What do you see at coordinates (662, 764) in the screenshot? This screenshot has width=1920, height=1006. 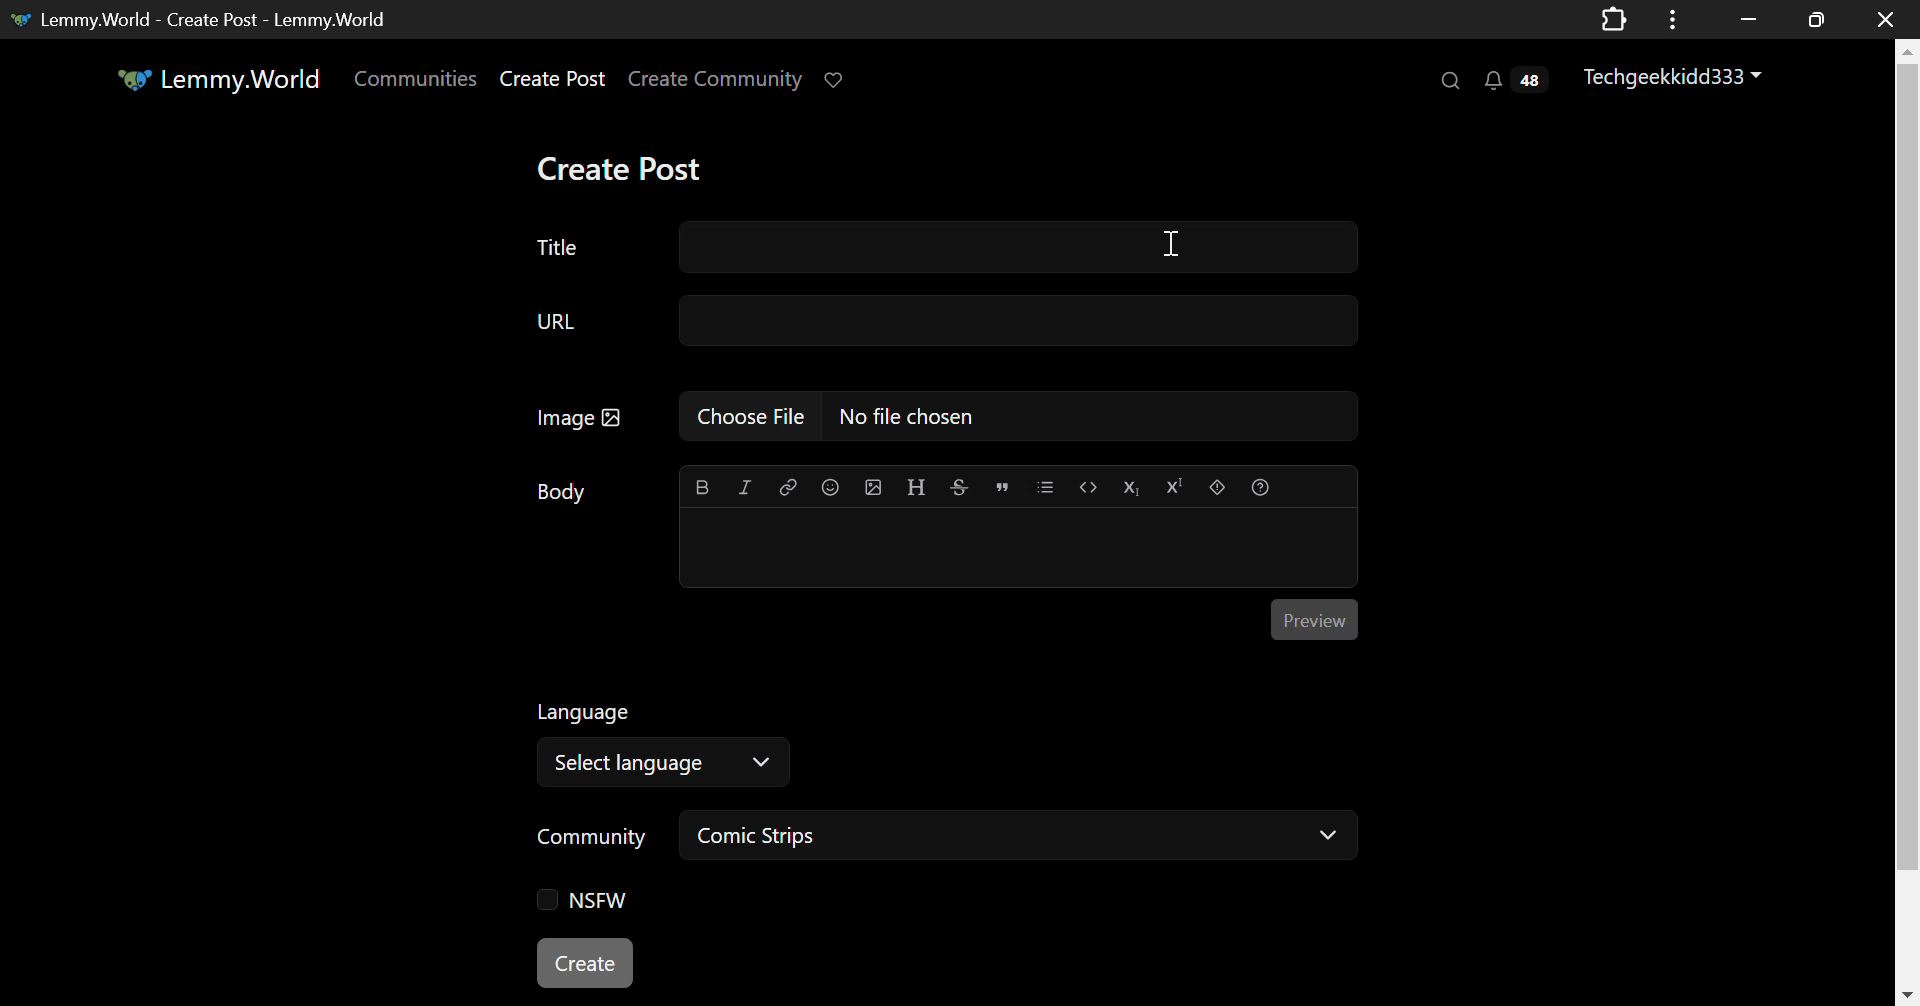 I see `Select Language` at bounding box center [662, 764].